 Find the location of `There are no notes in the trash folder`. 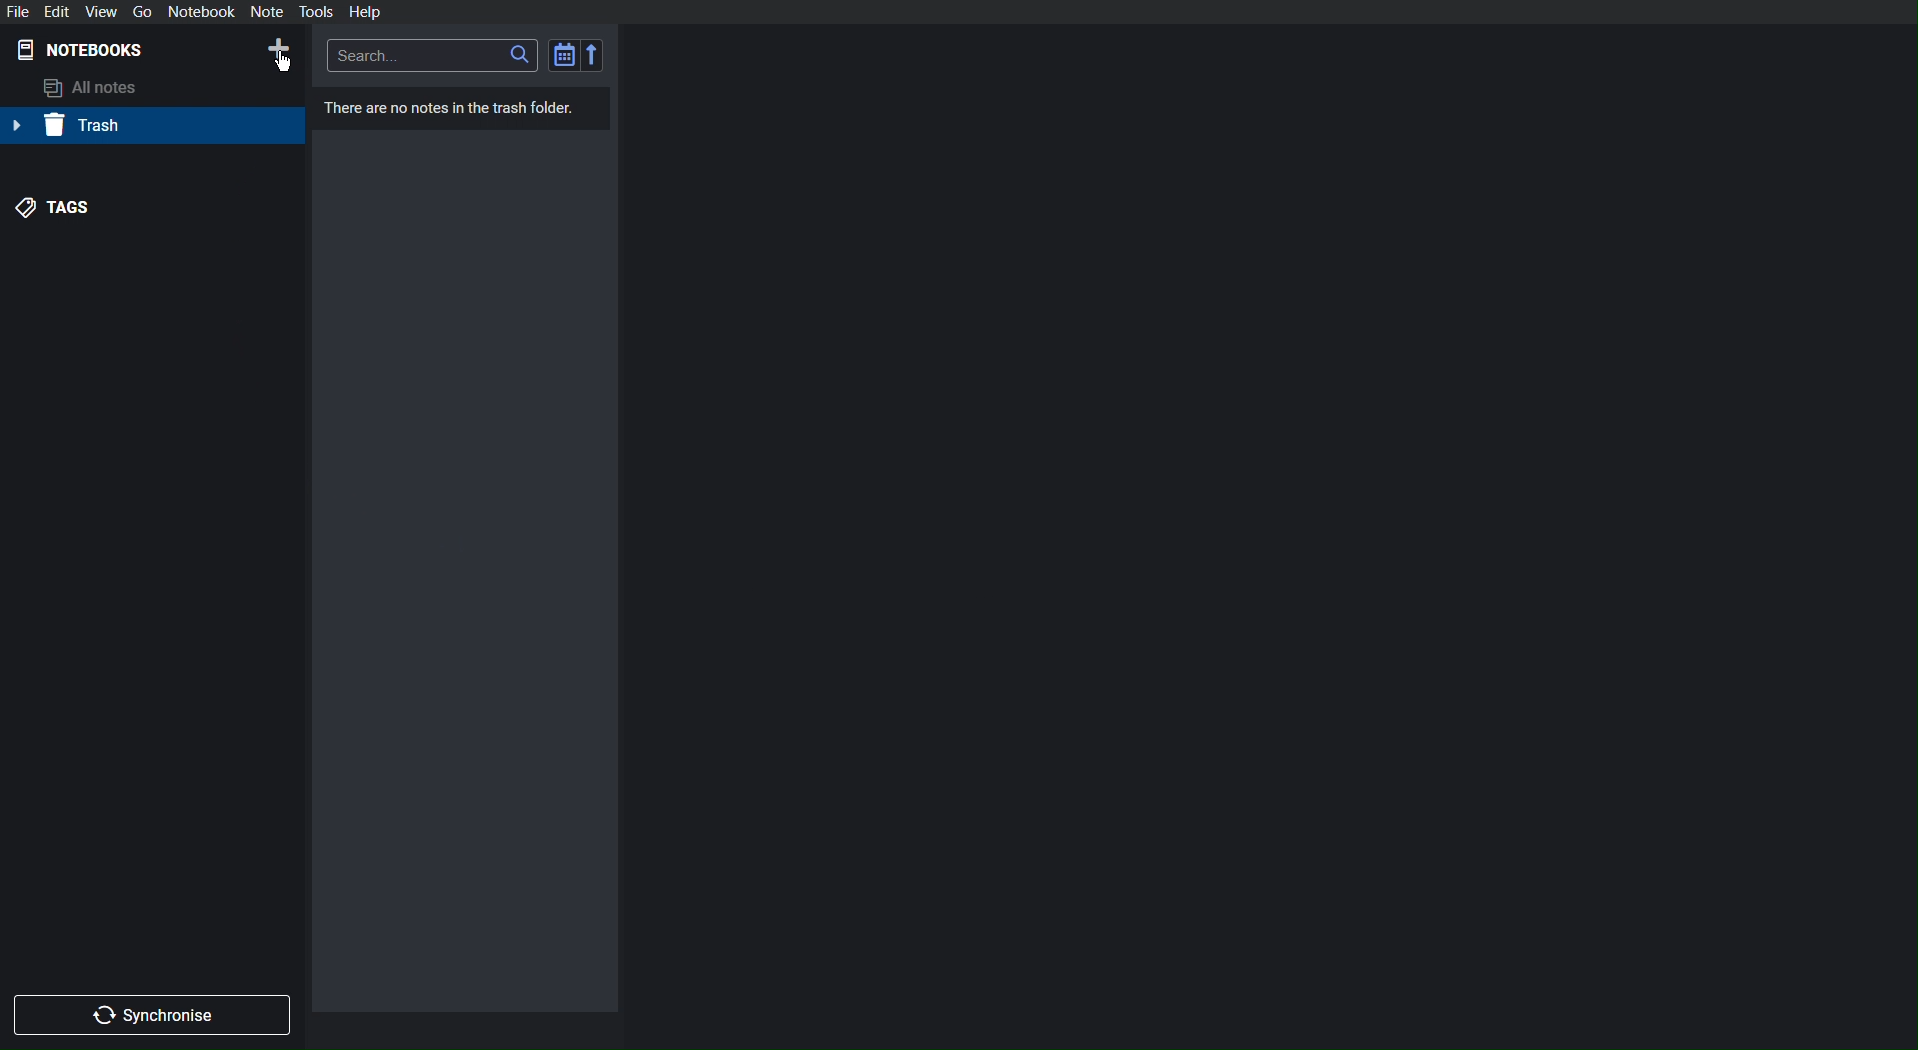

There are no notes in the trash folder is located at coordinates (445, 107).